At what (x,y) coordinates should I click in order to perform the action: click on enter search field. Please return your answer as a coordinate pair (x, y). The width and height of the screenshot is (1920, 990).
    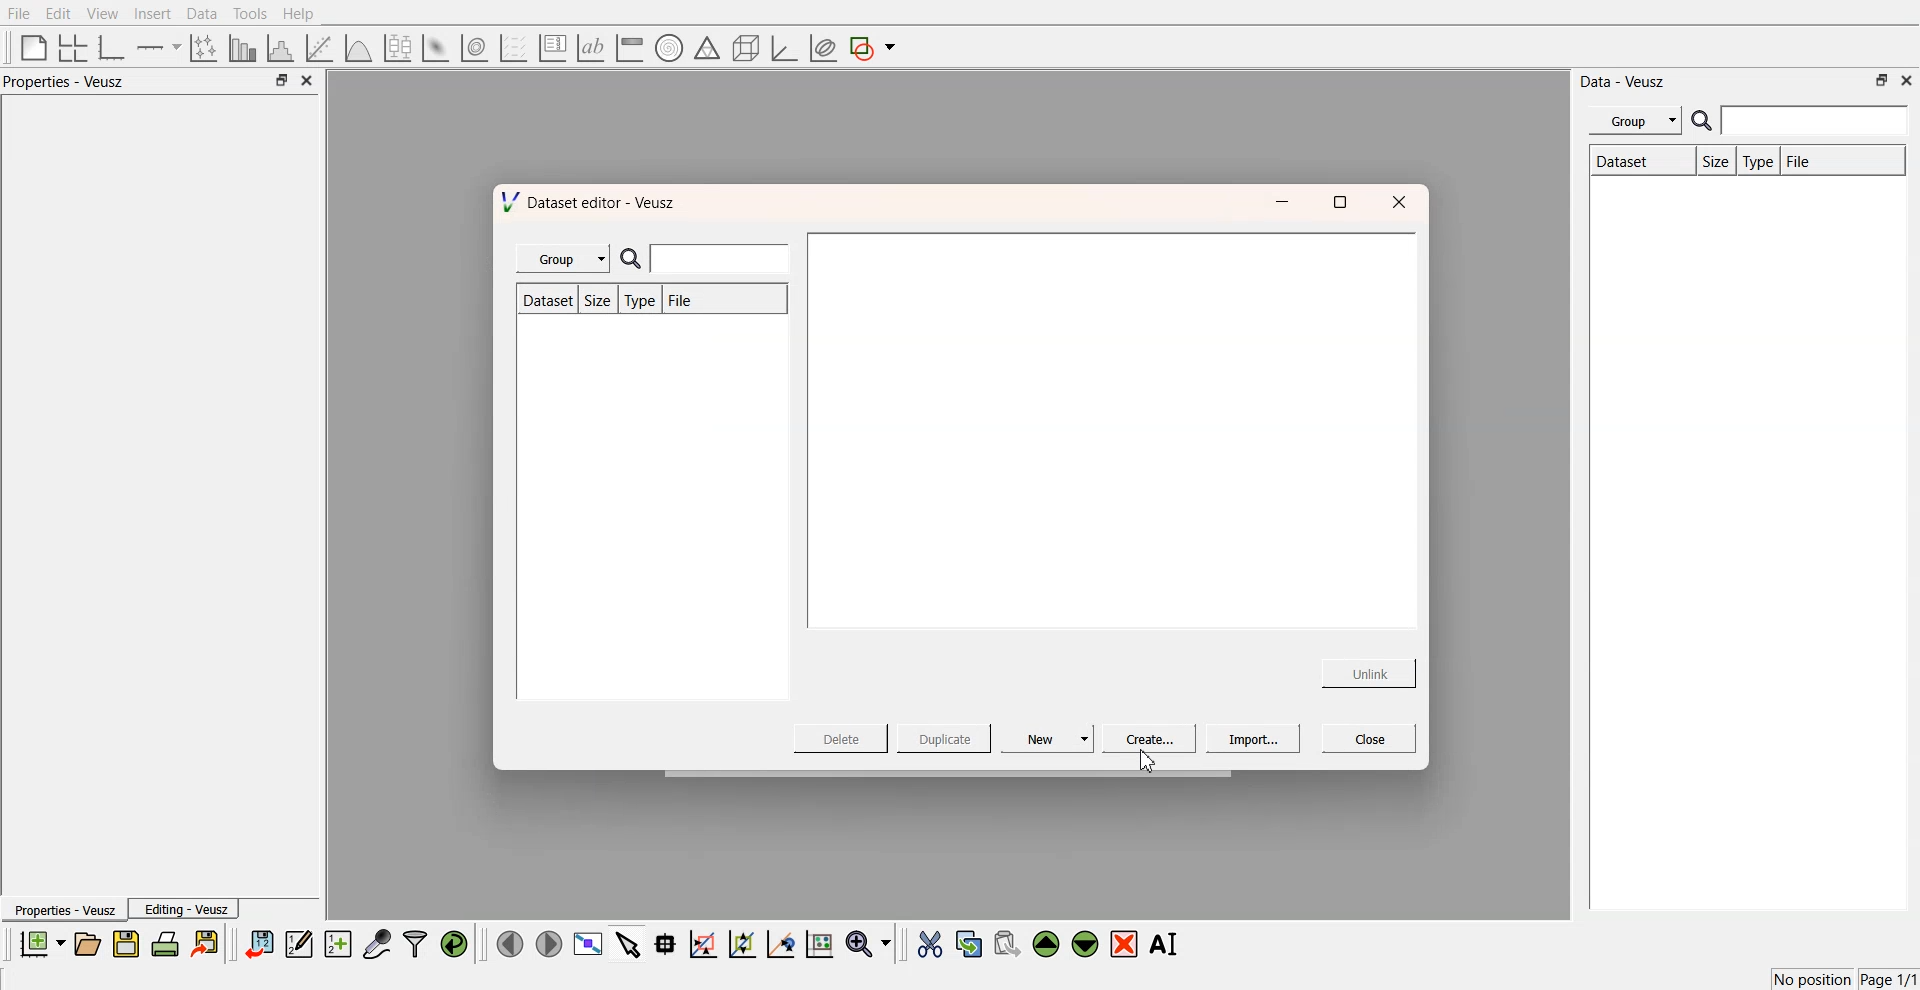
    Looking at the image, I should click on (723, 259).